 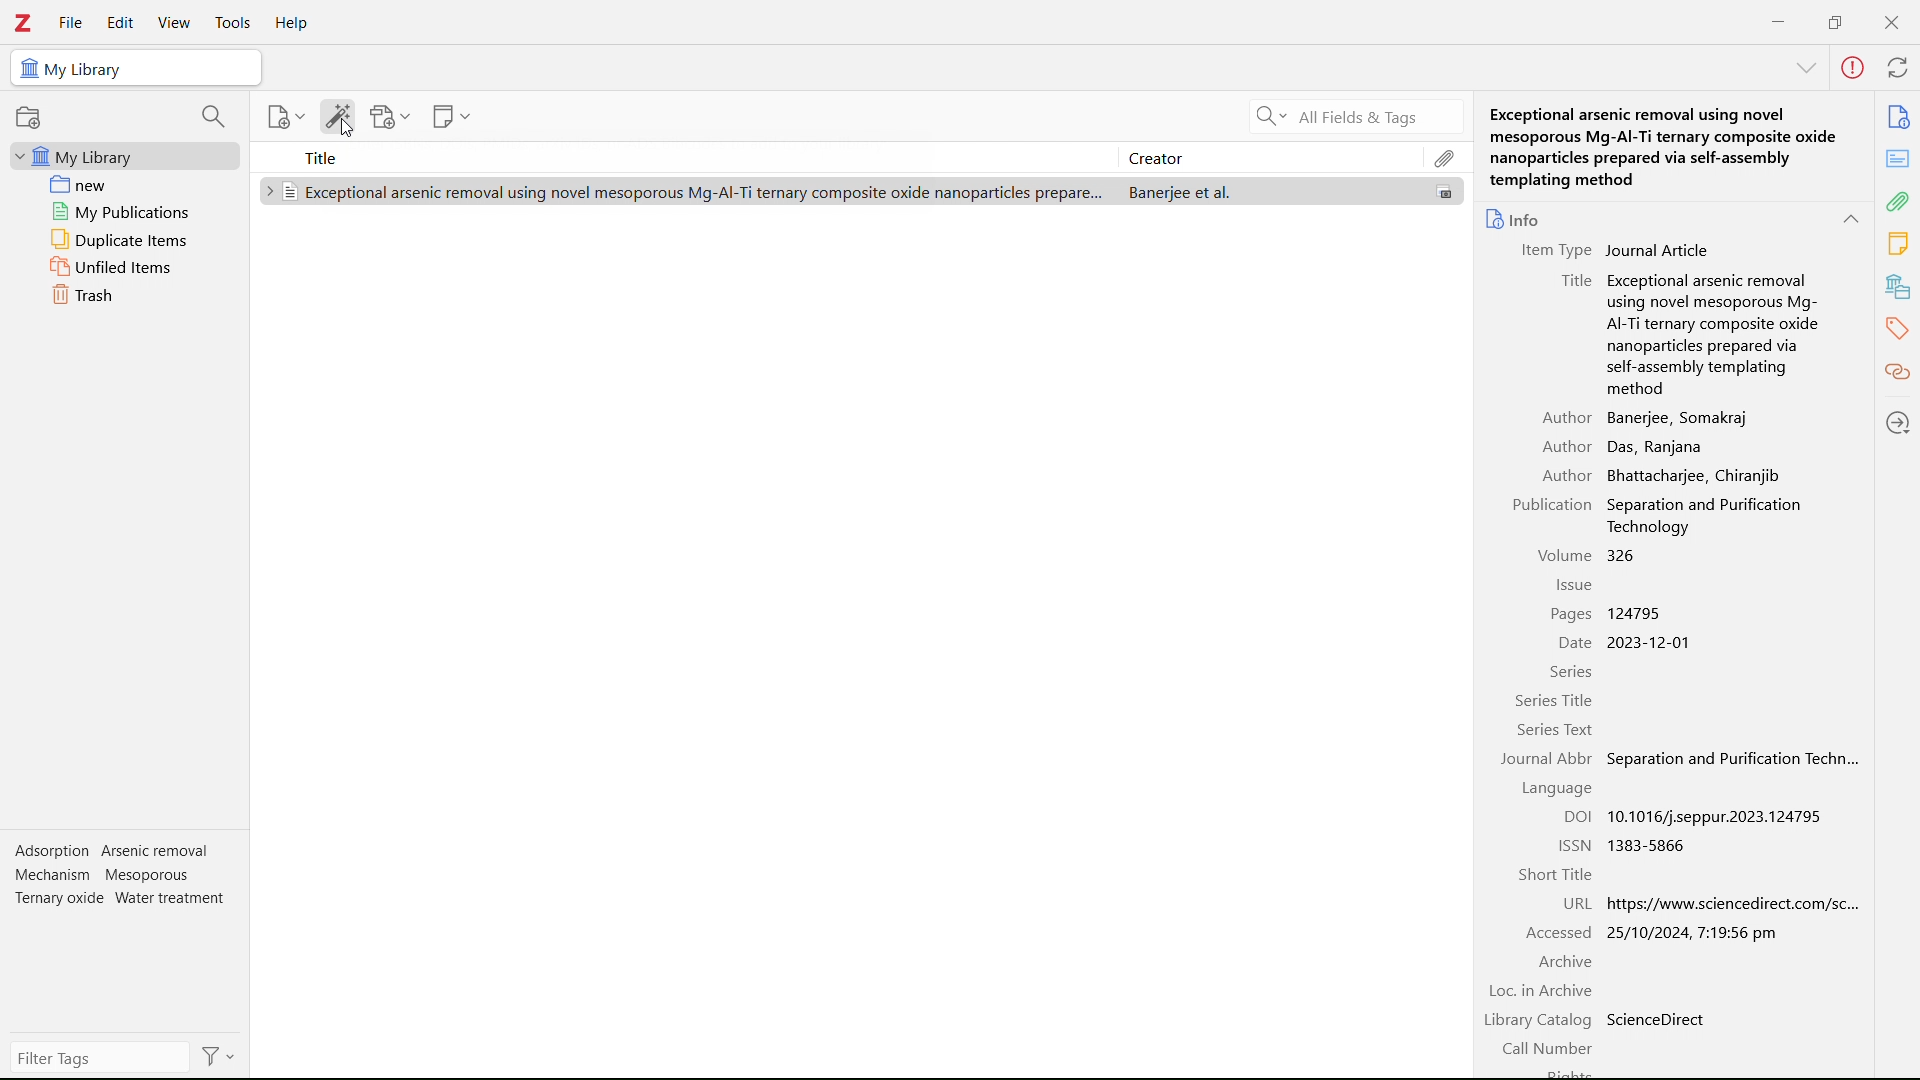 I want to click on add attachments, so click(x=390, y=116).